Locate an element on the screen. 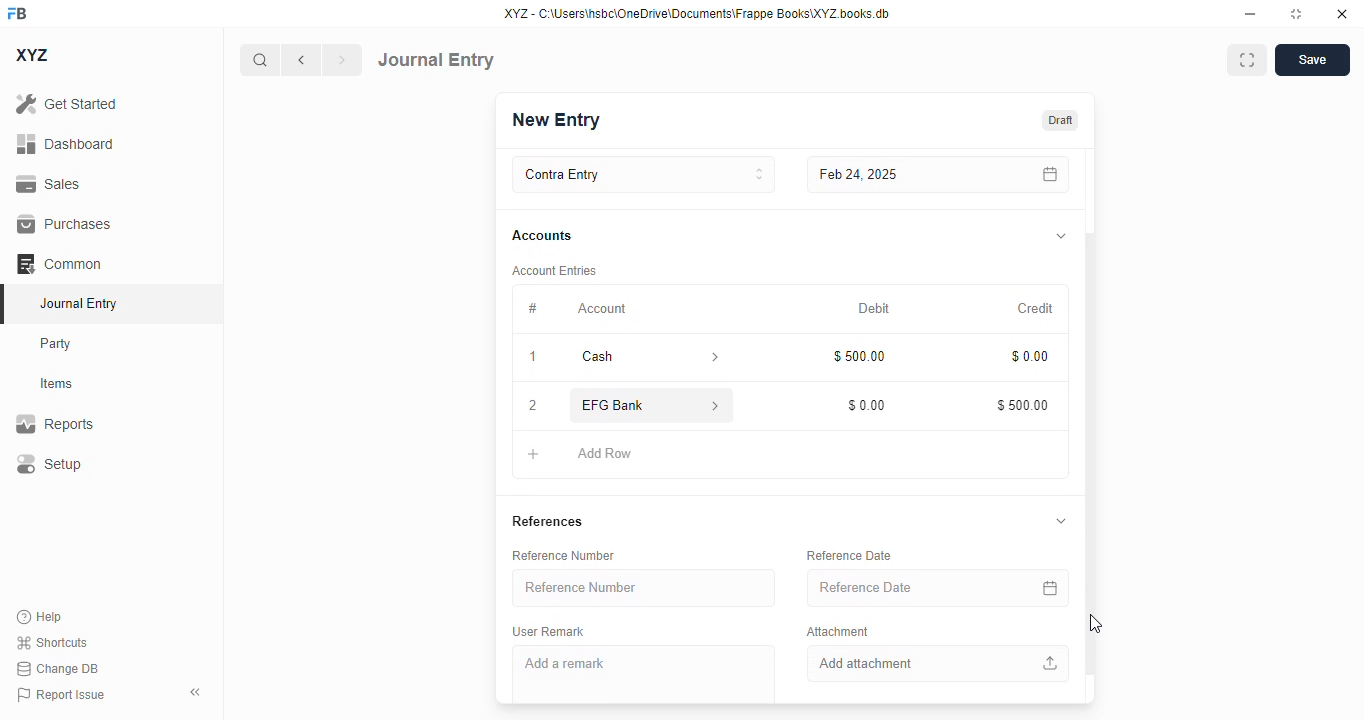 Image resolution: width=1364 pixels, height=720 pixels. minimize is located at coordinates (1251, 14).